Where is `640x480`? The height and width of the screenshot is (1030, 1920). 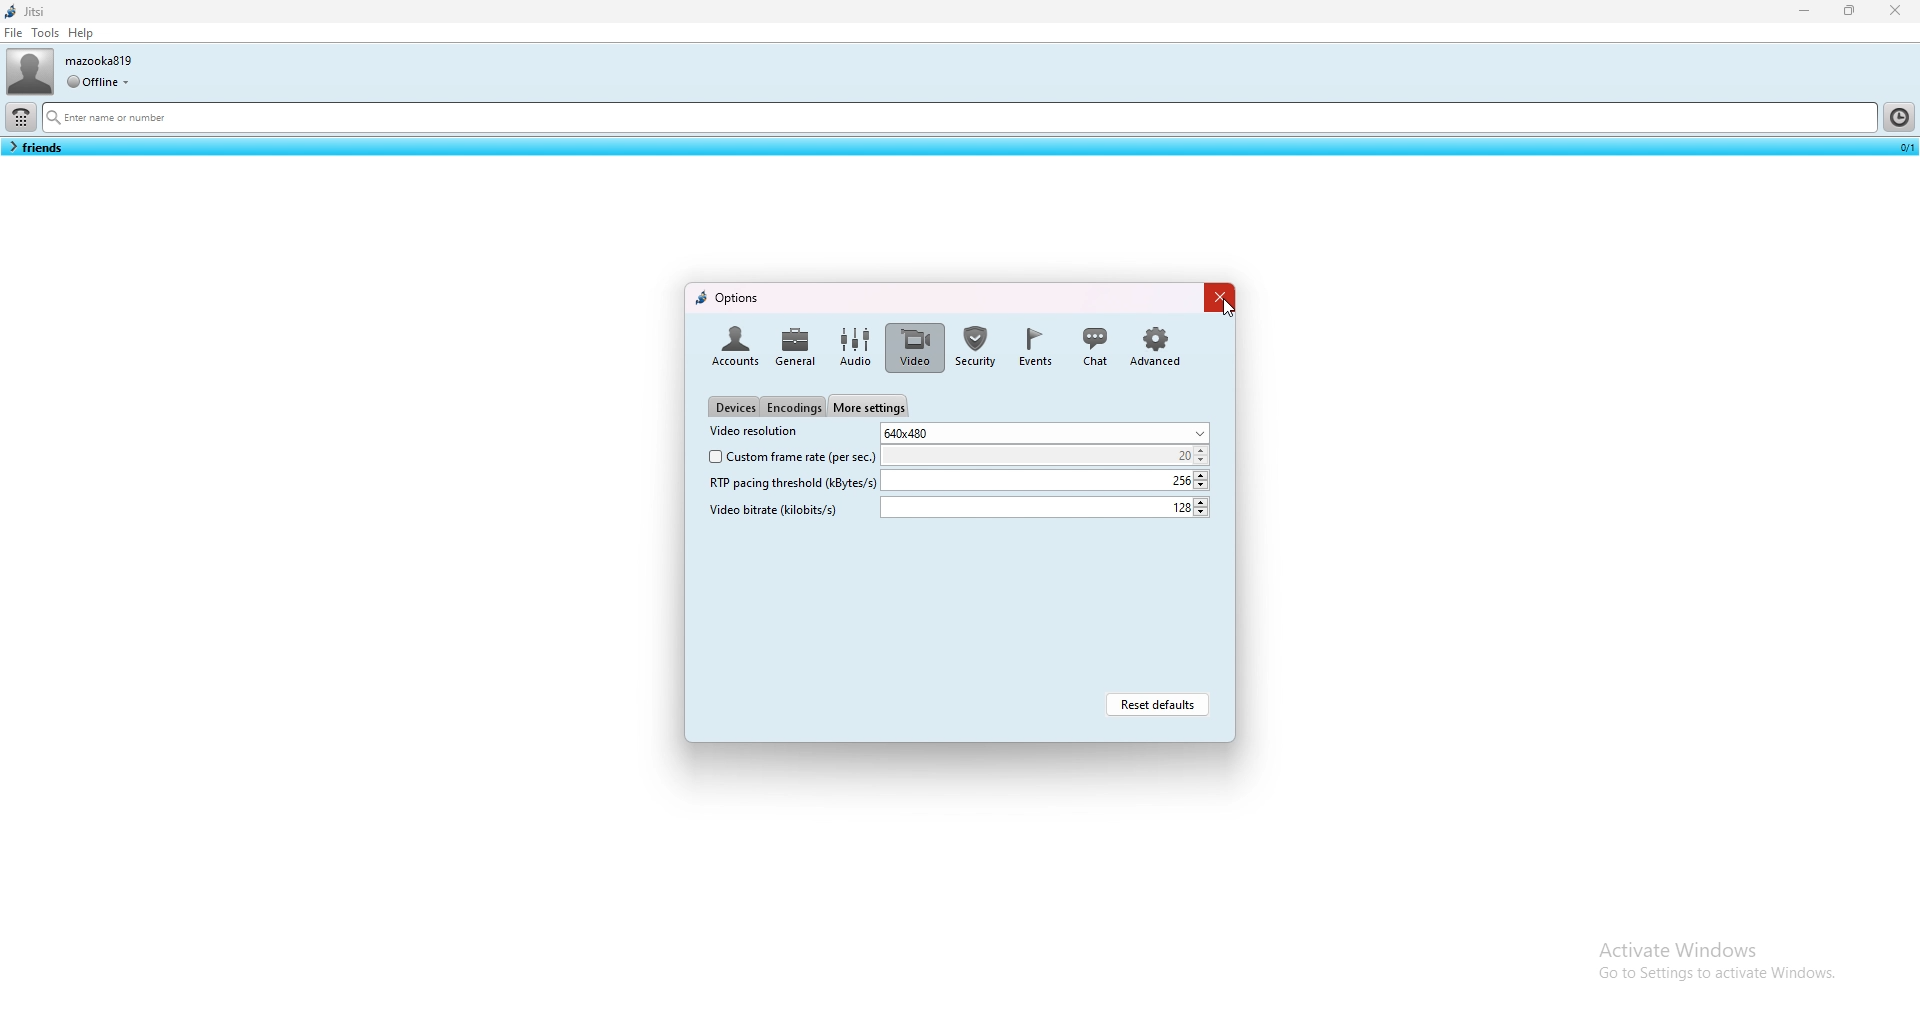
640x480 is located at coordinates (1045, 432).